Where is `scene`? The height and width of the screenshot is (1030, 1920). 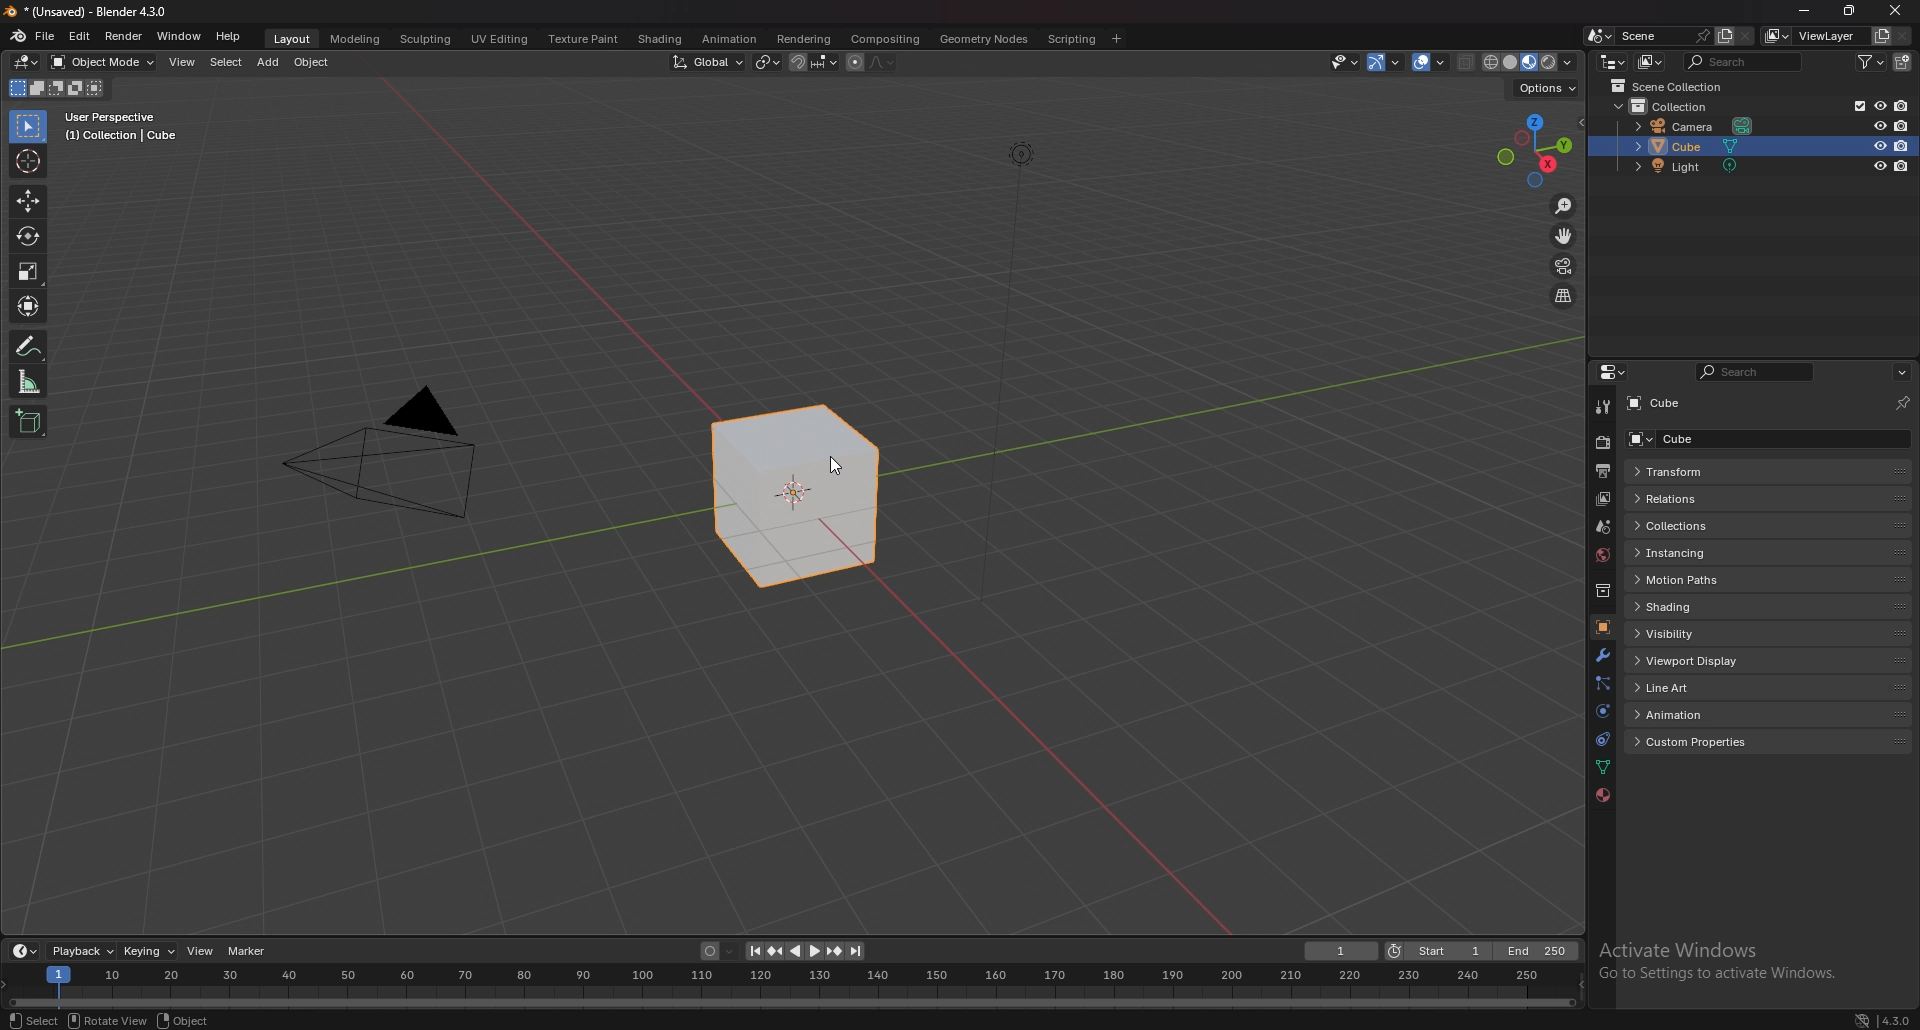 scene is located at coordinates (1602, 527).